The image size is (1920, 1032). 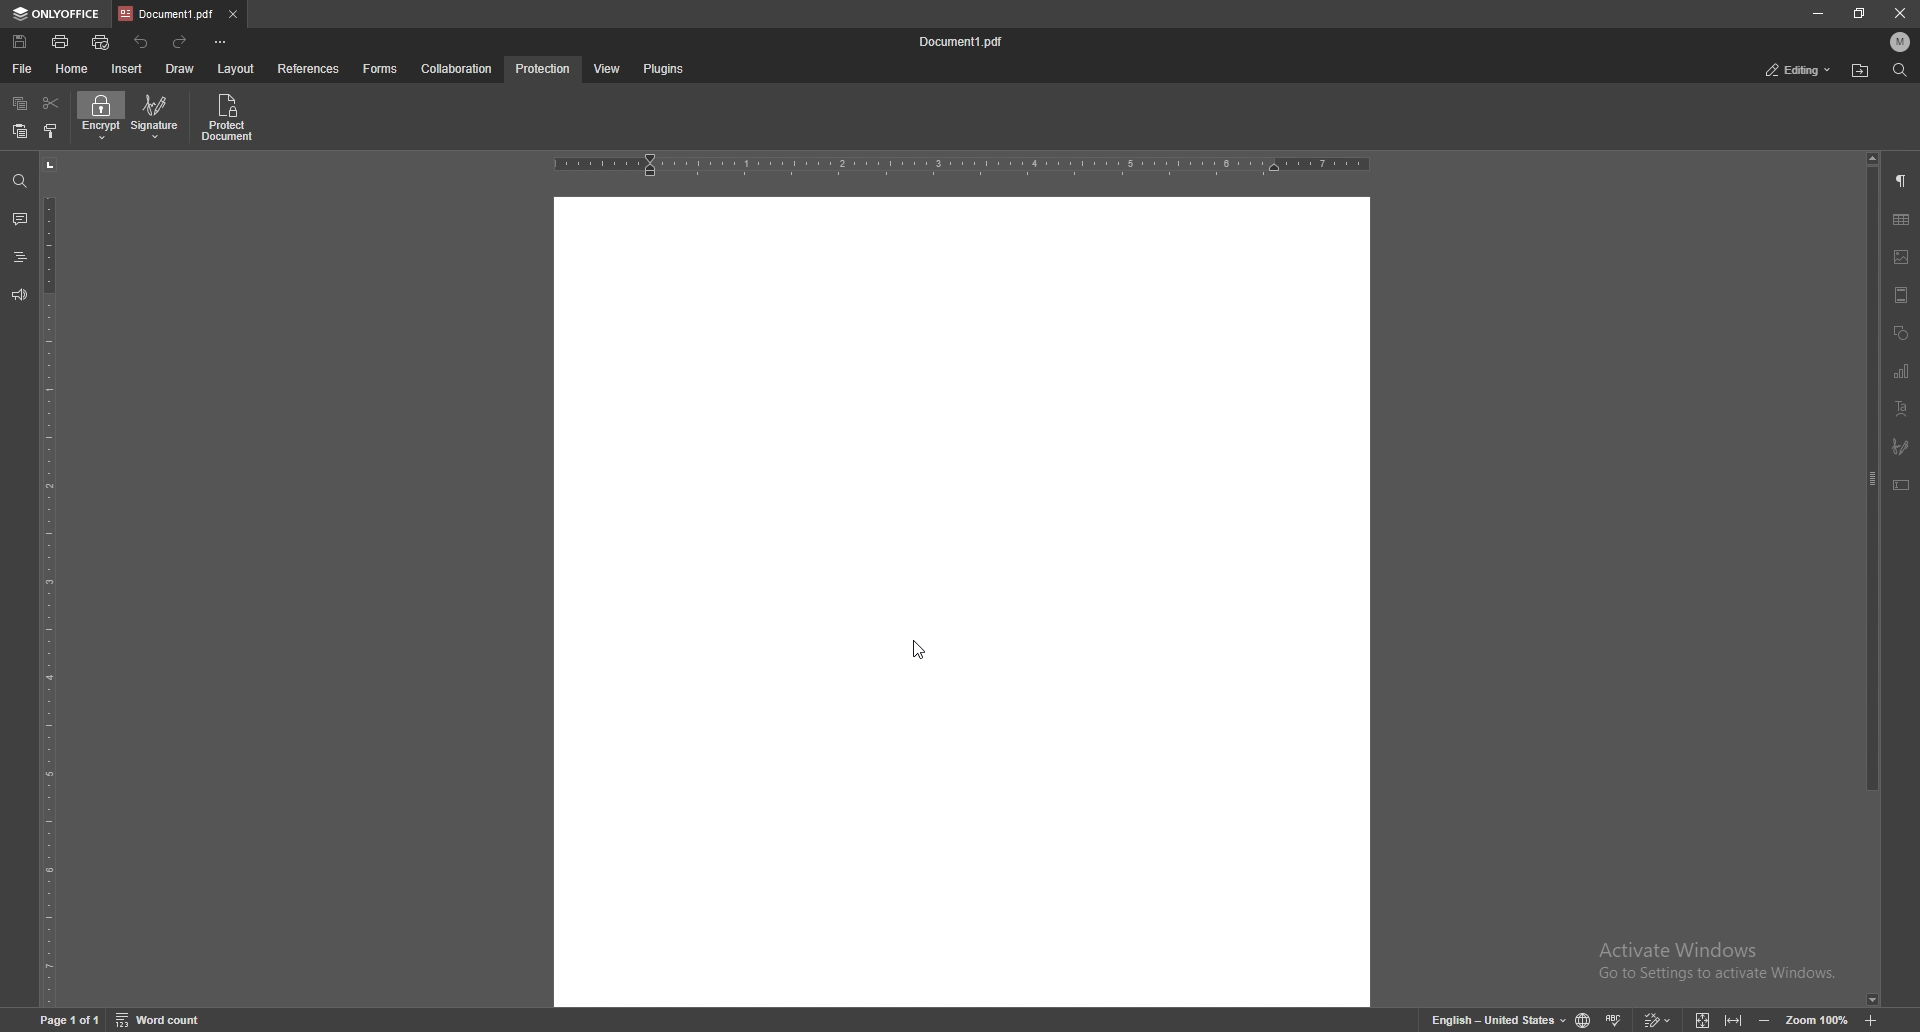 I want to click on cursor, so click(x=915, y=652).